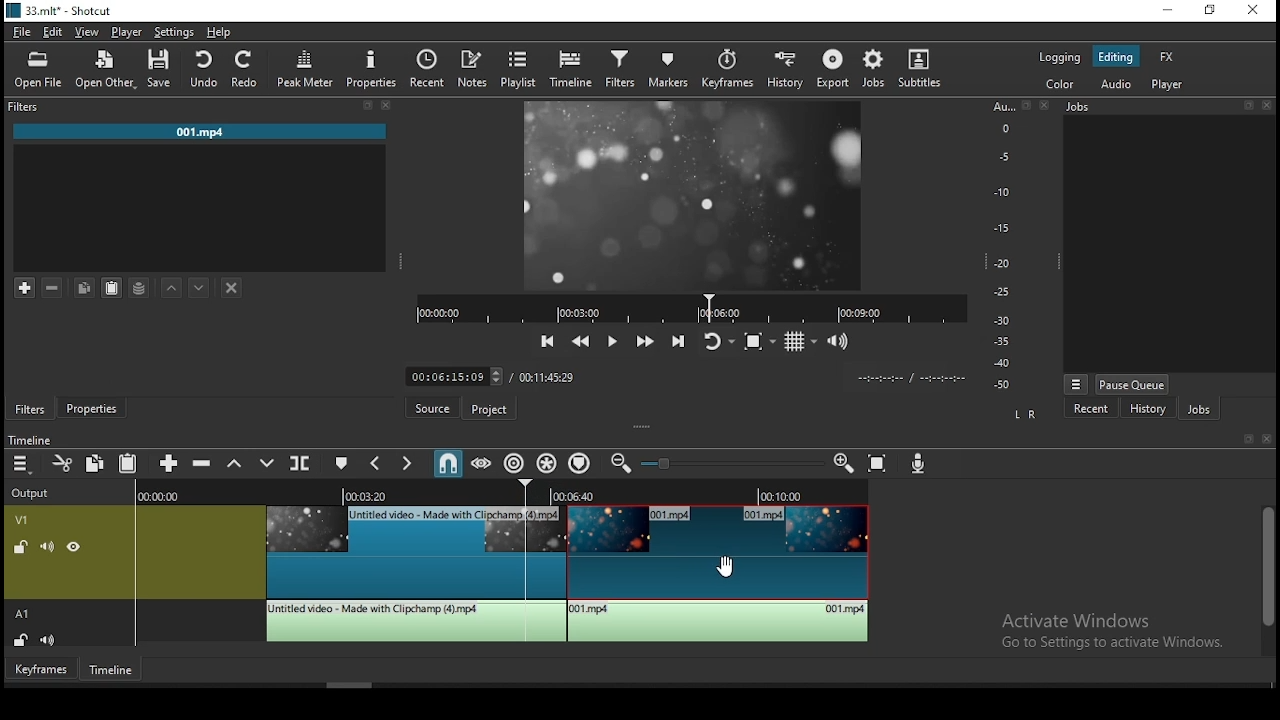 The height and width of the screenshot is (720, 1280). Describe the element at coordinates (678, 342) in the screenshot. I see `skip to next point` at that location.